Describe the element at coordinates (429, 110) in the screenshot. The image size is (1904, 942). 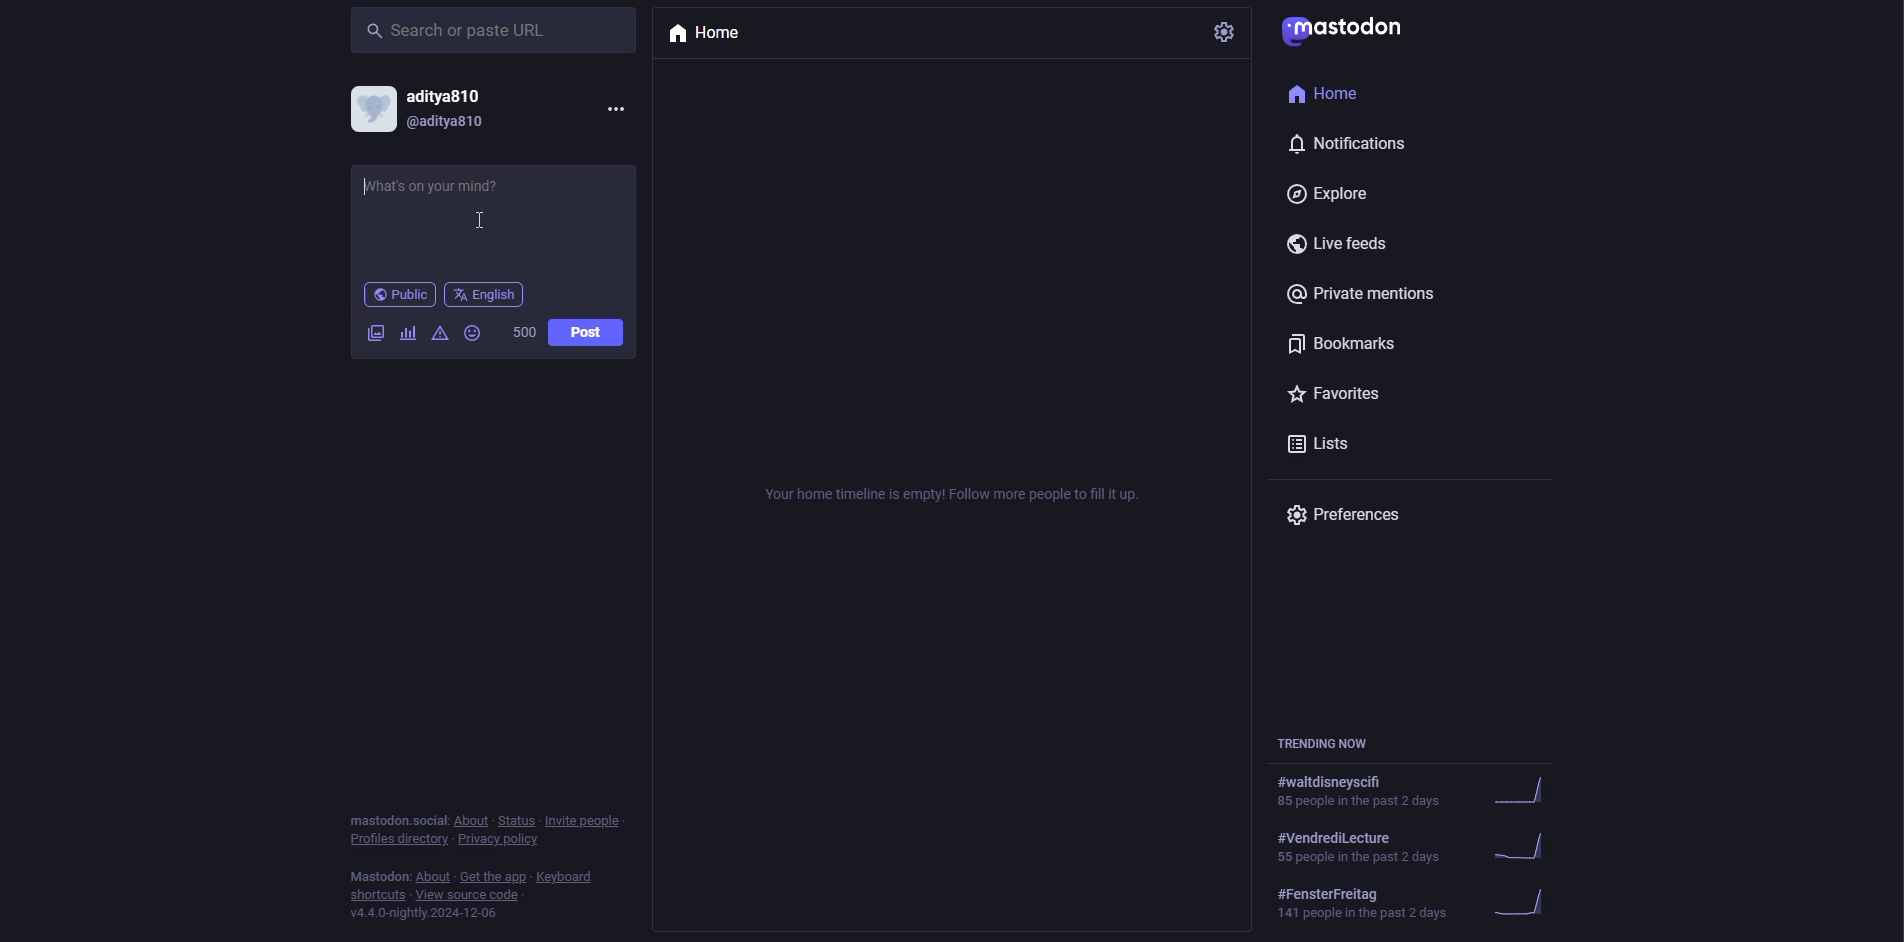
I see `account` at that location.